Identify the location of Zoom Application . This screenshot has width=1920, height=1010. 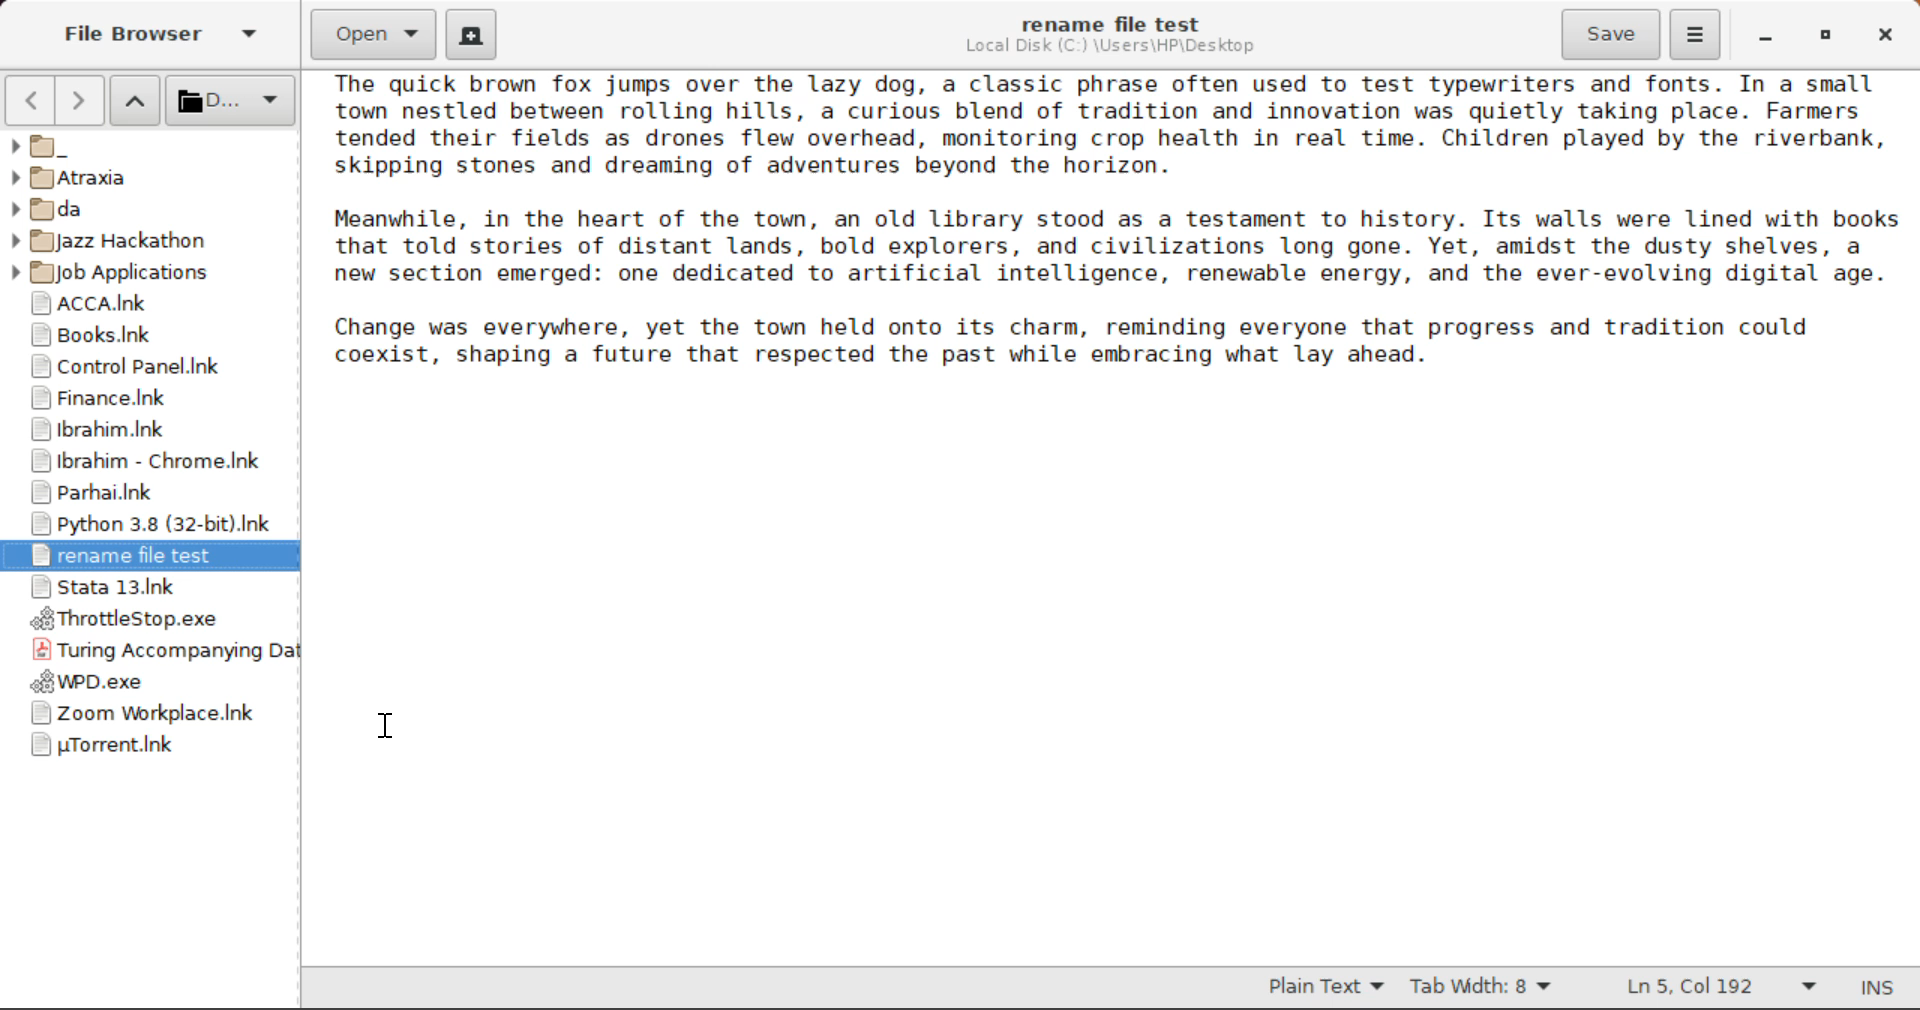
(144, 714).